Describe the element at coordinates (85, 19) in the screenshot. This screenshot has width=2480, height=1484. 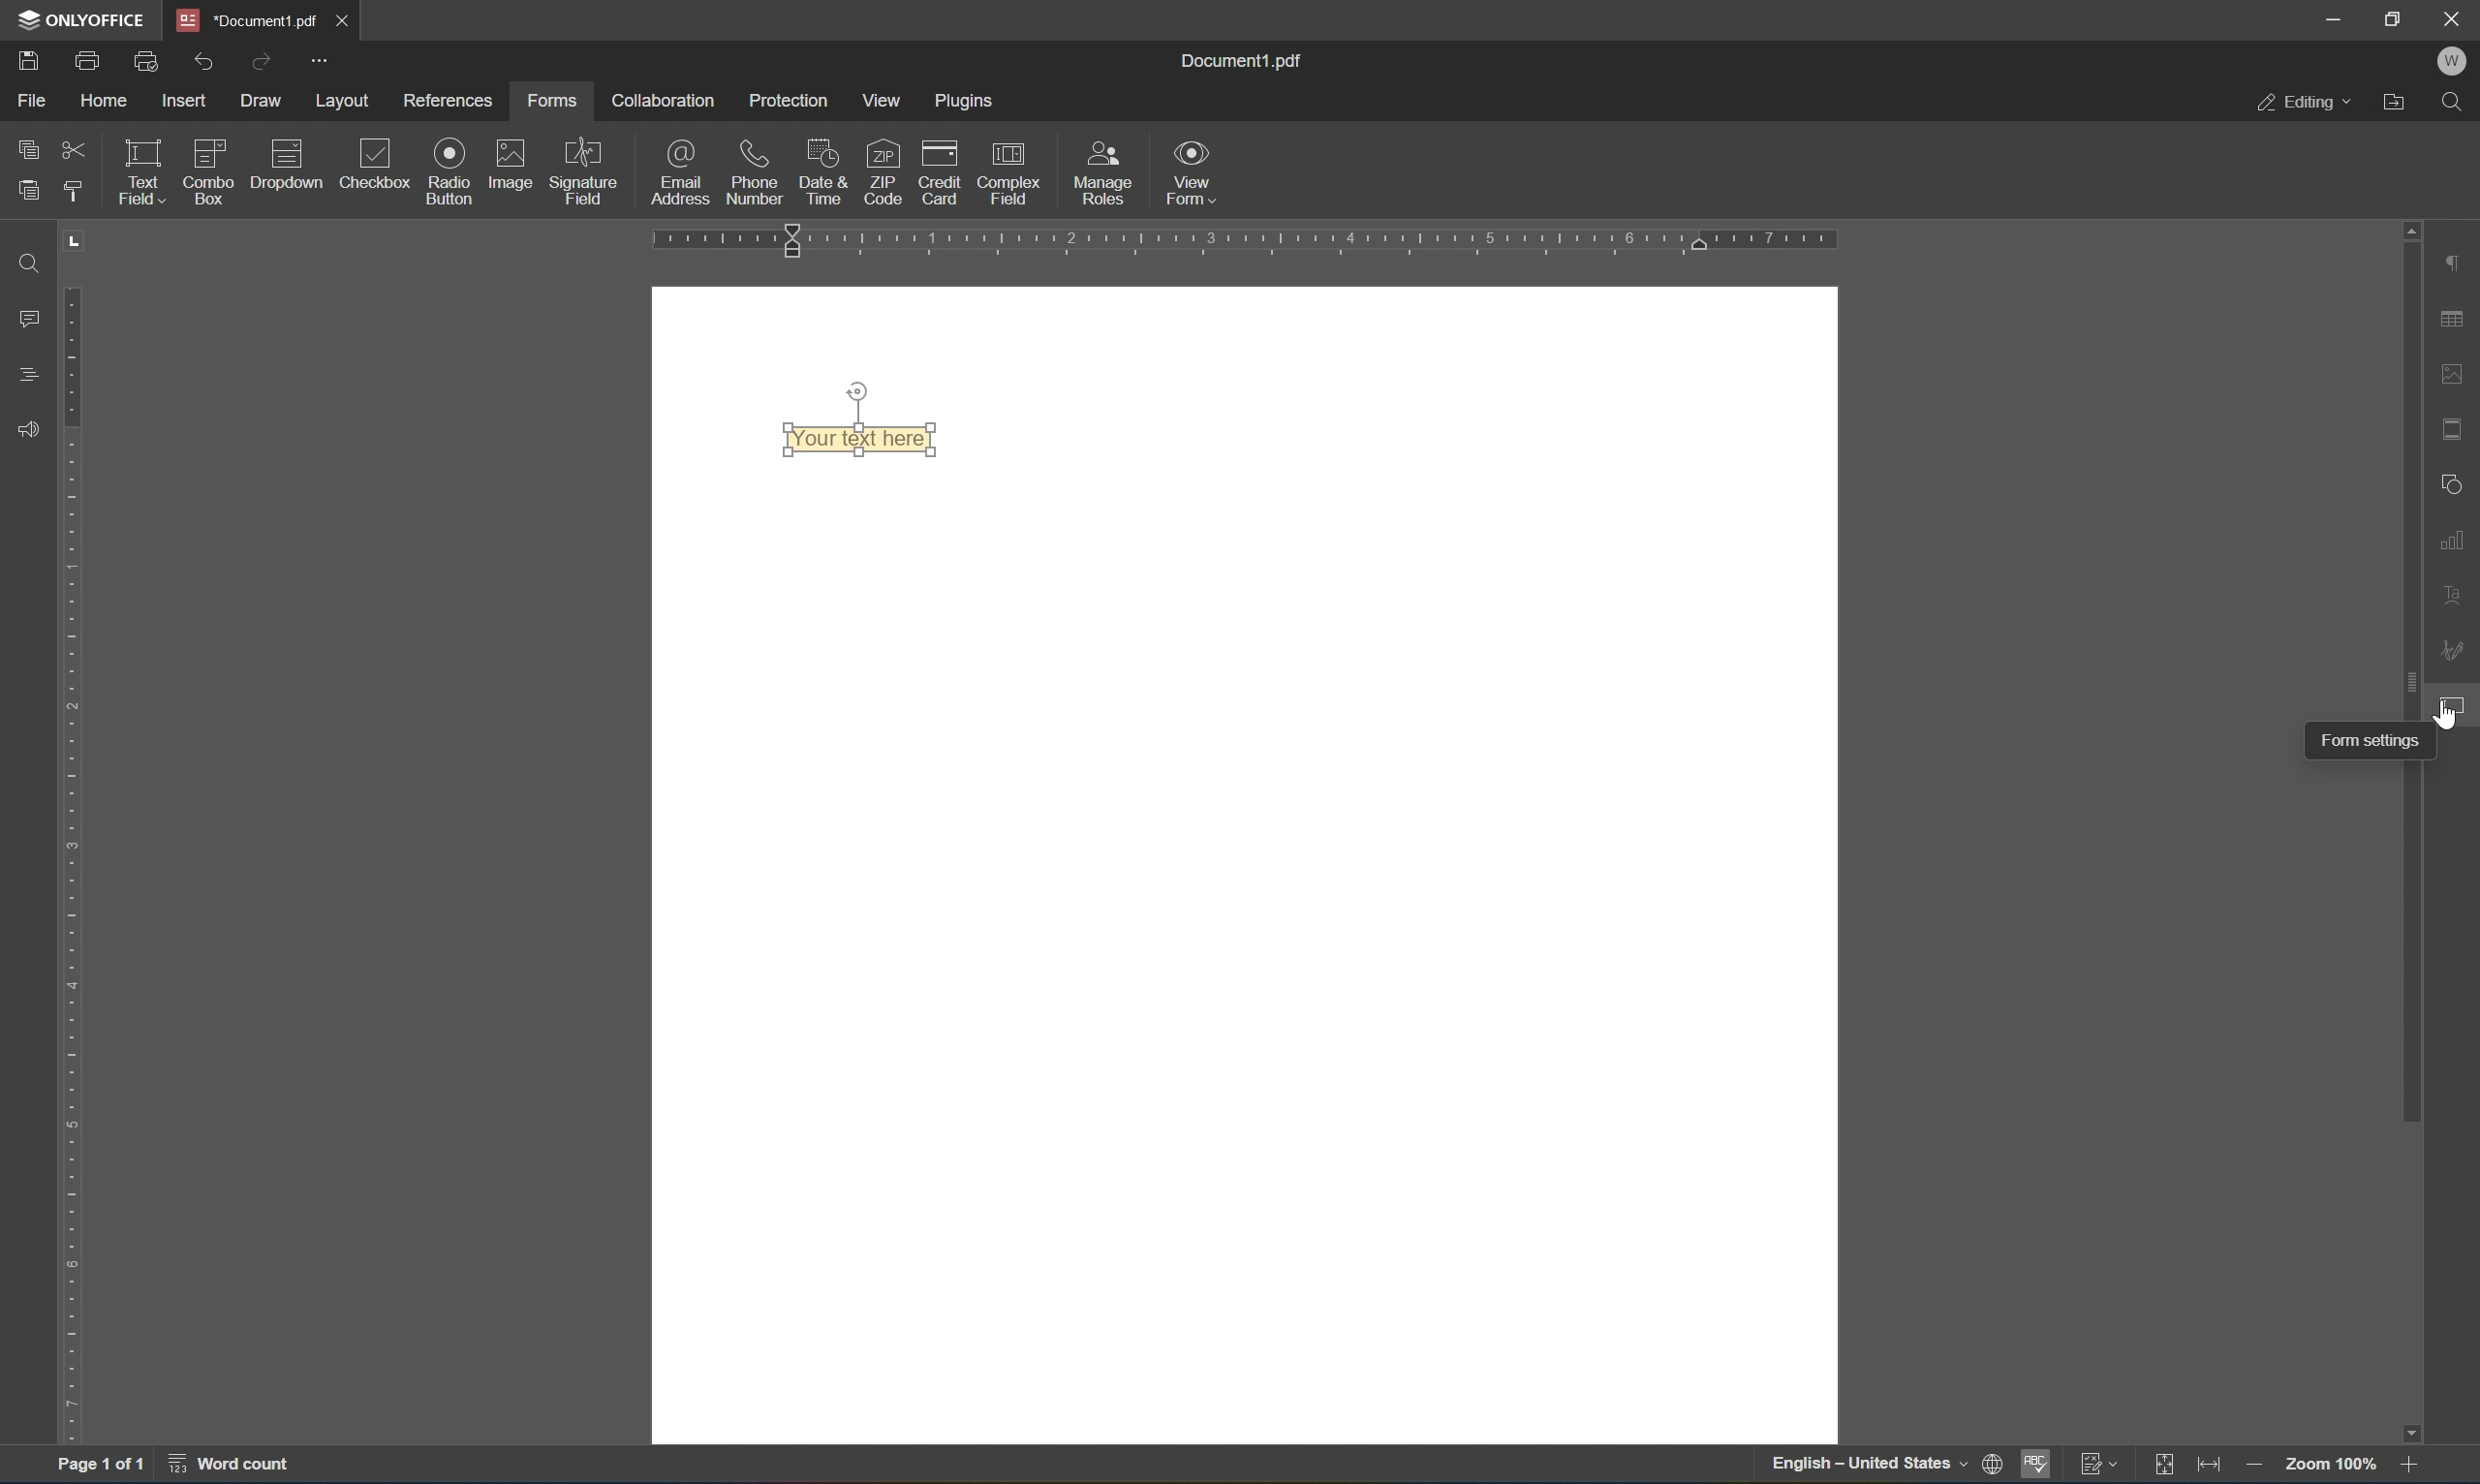
I see `ONLYOFFICE` at that location.